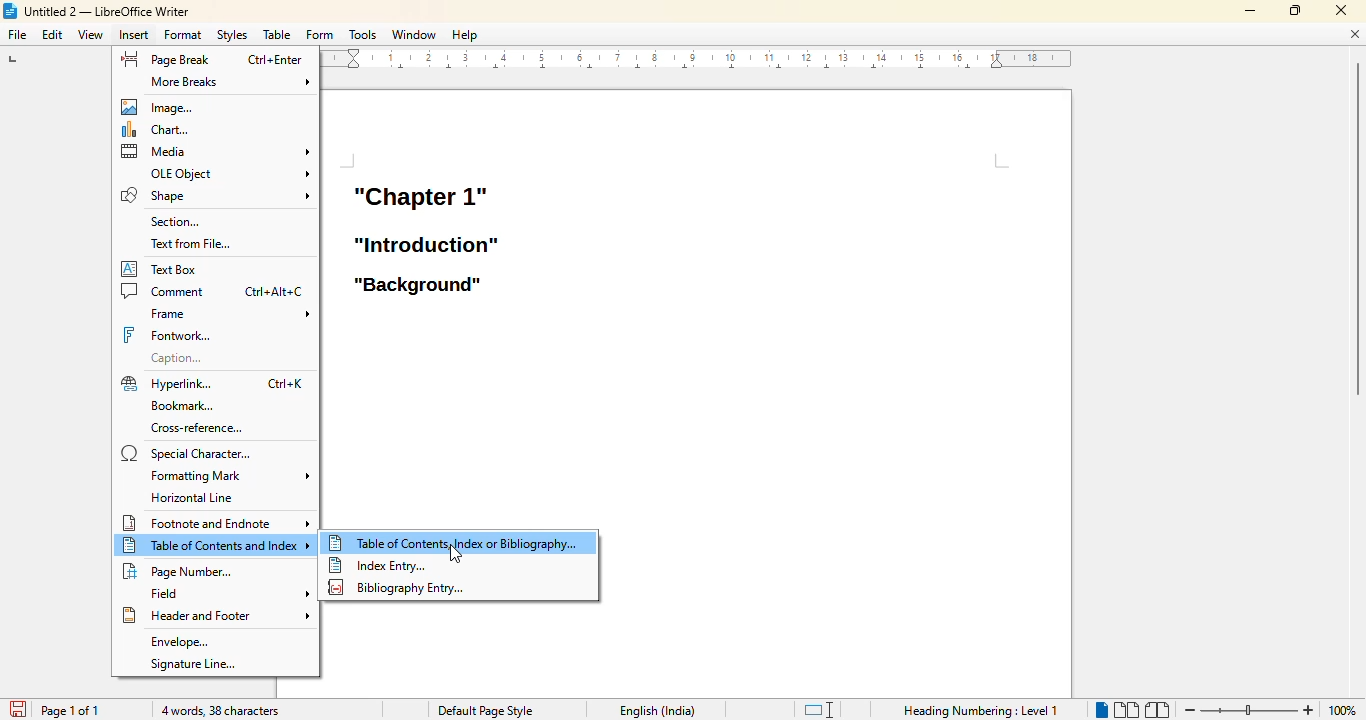 This screenshot has height=720, width=1366. Describe the element at coordinates (96, 11) in the screenshot. I see `title` at that location.